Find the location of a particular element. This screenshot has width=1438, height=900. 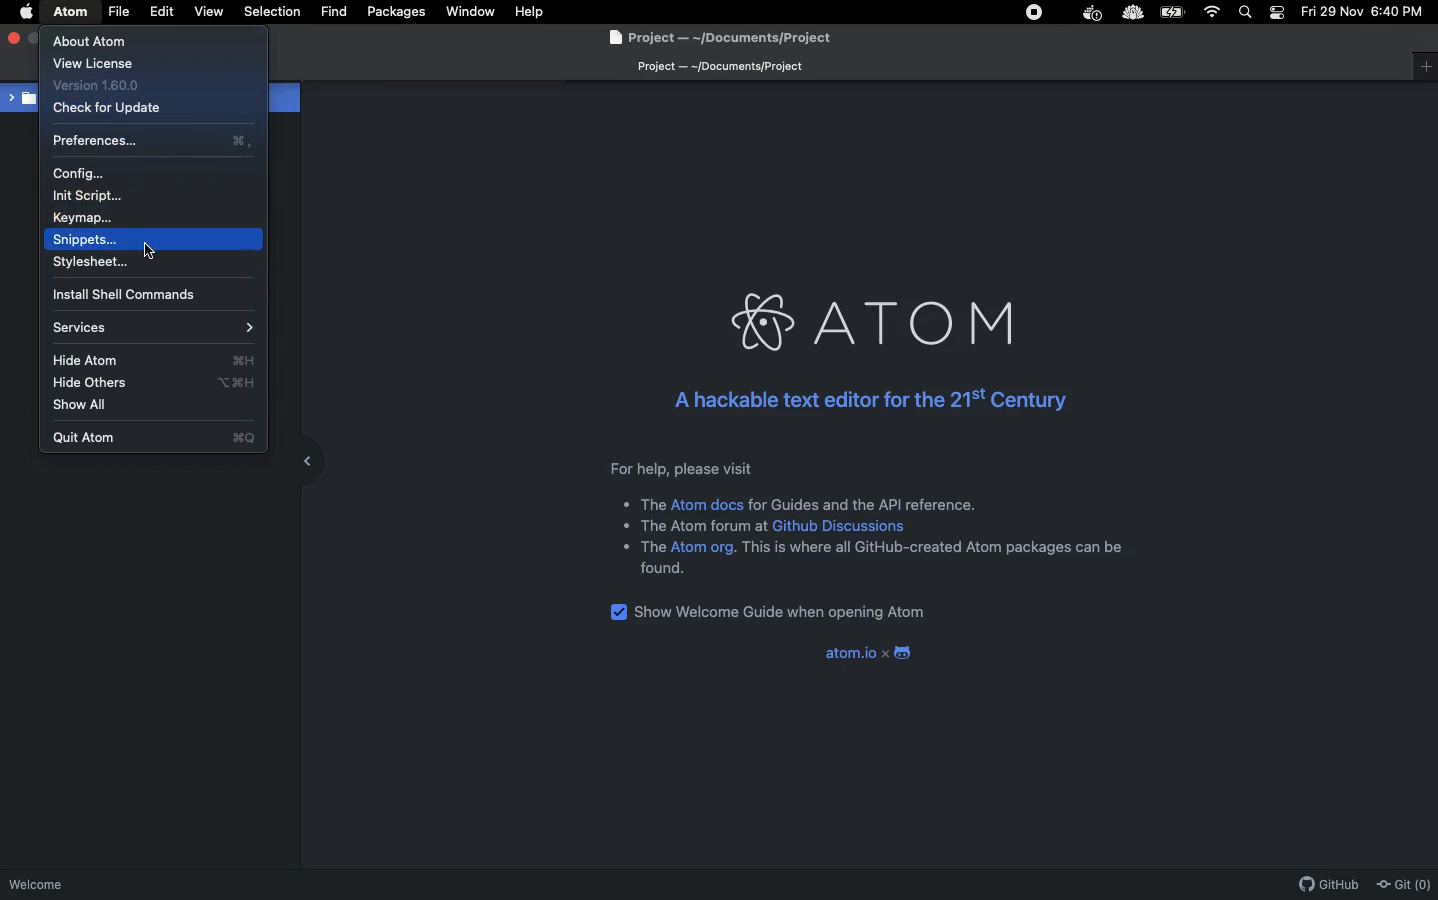

project is located at coordinates (22, 99).